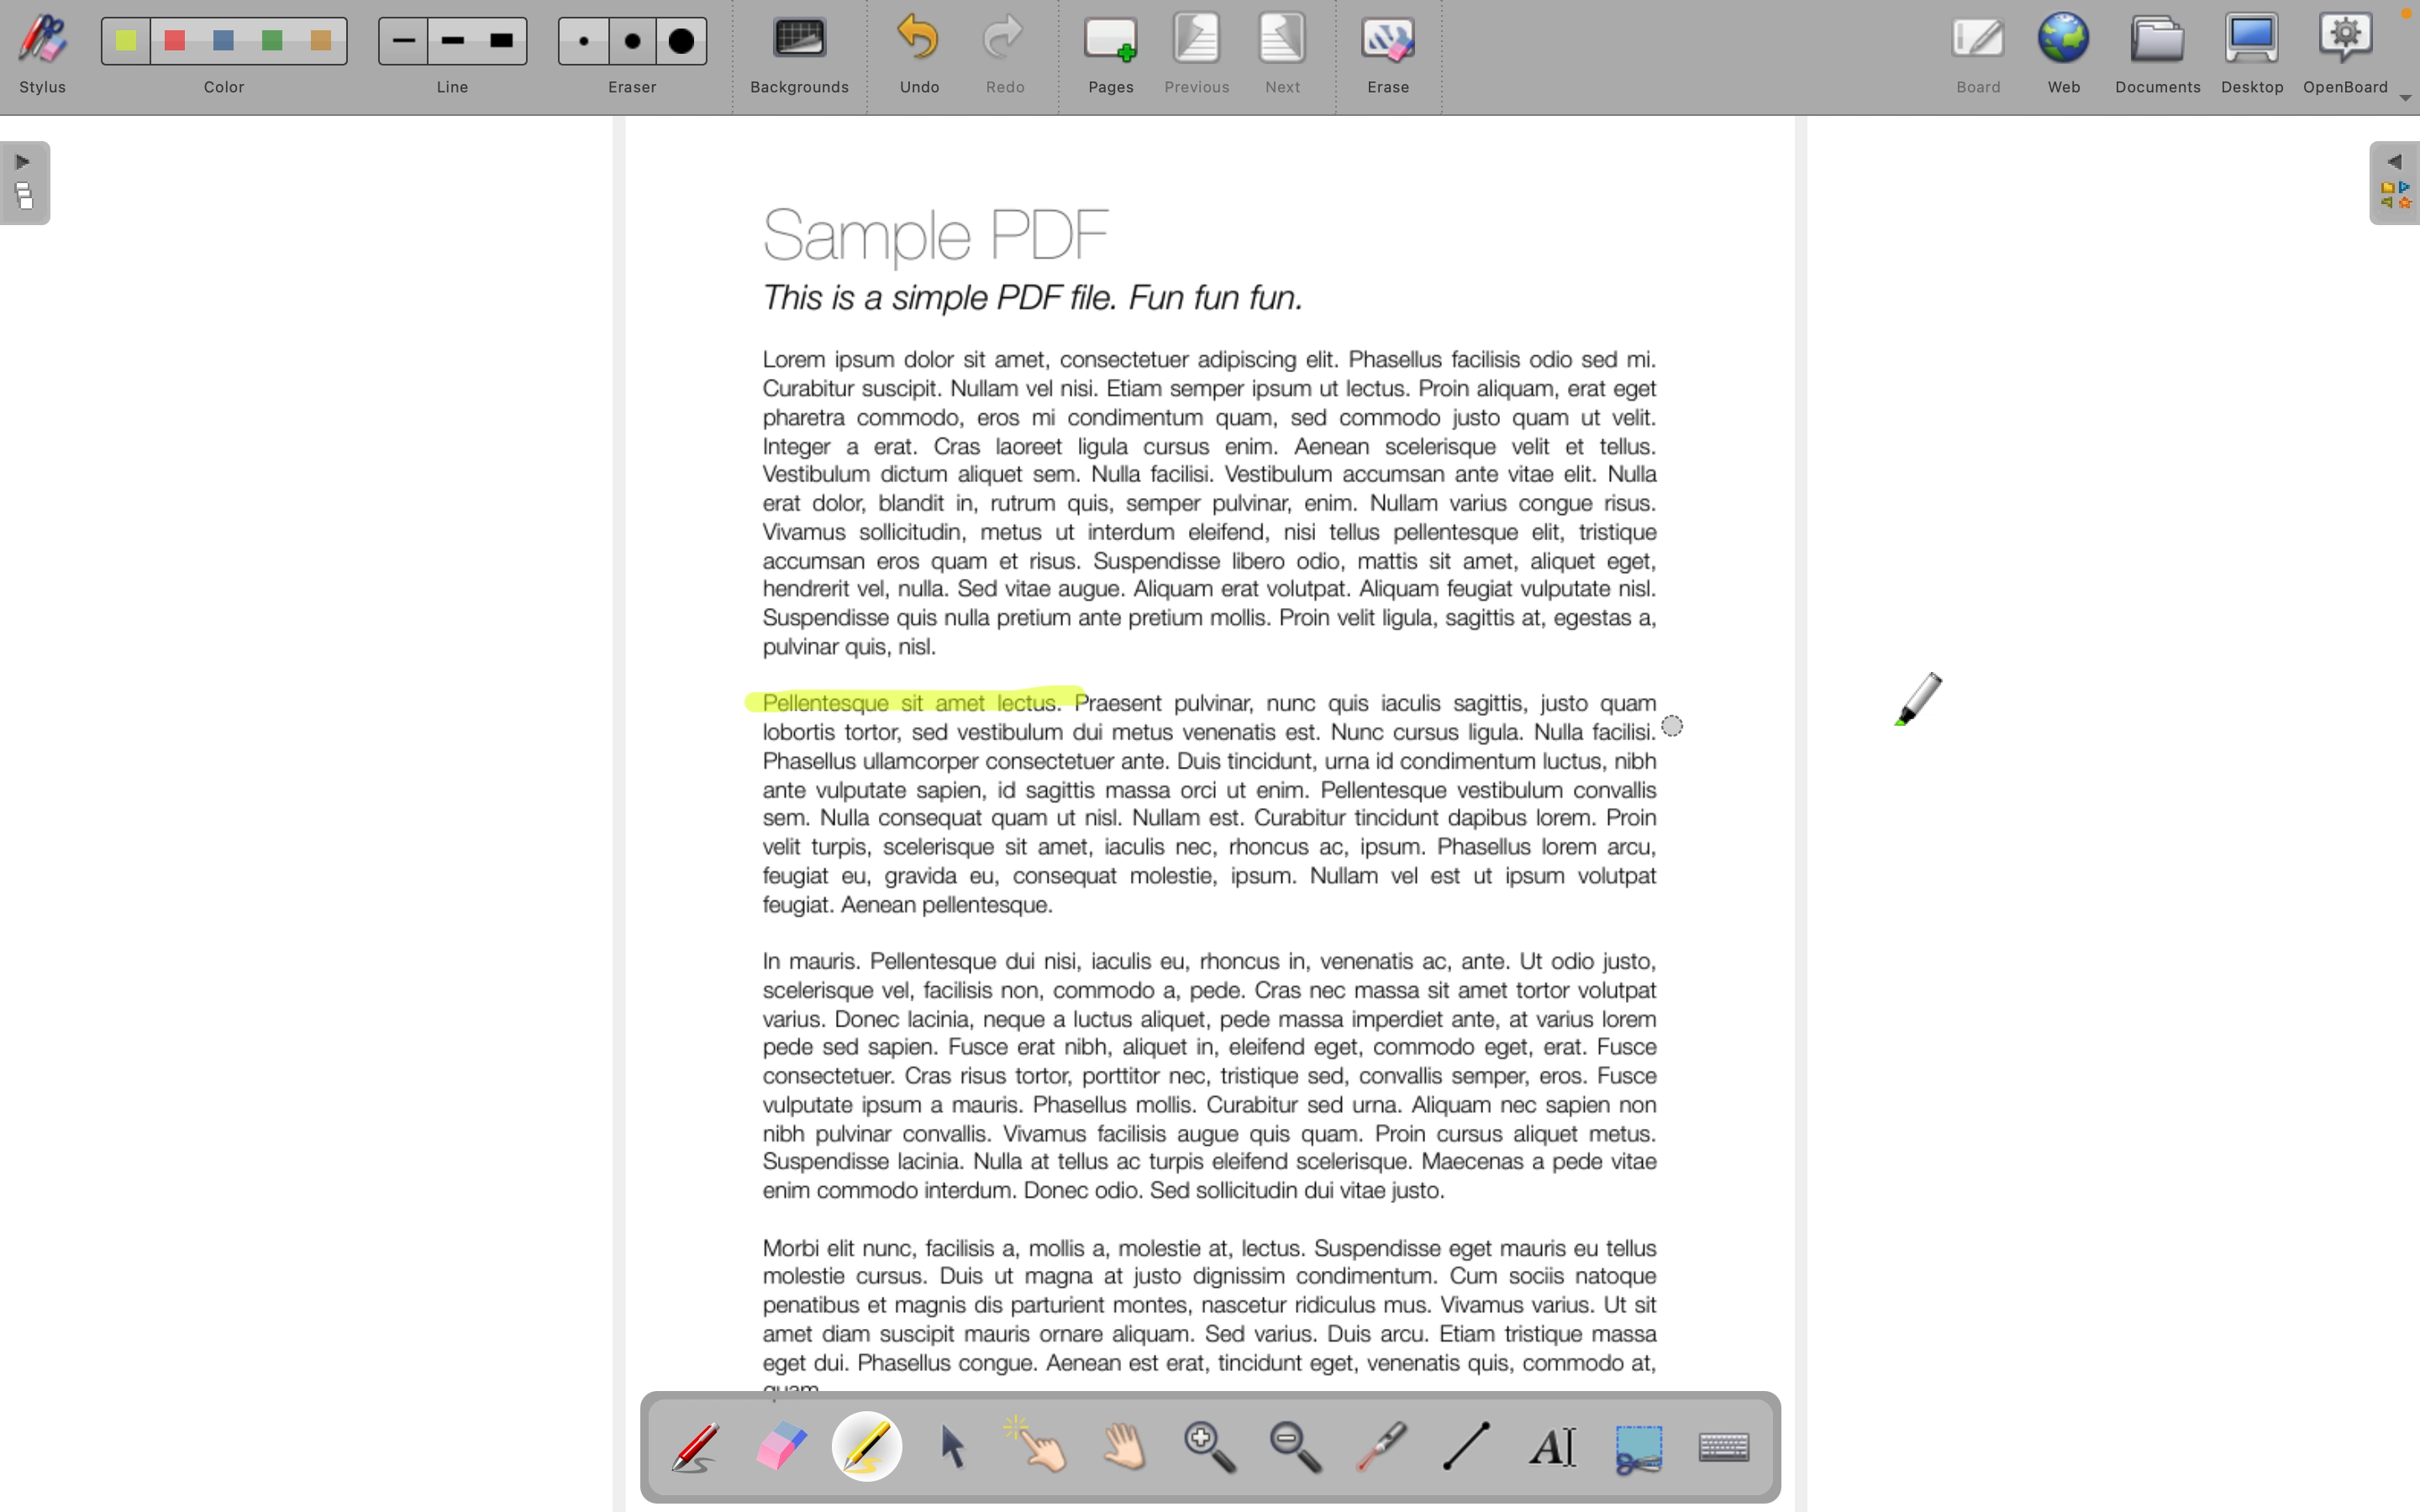  I want to click on cursor, so click(1922, 700).